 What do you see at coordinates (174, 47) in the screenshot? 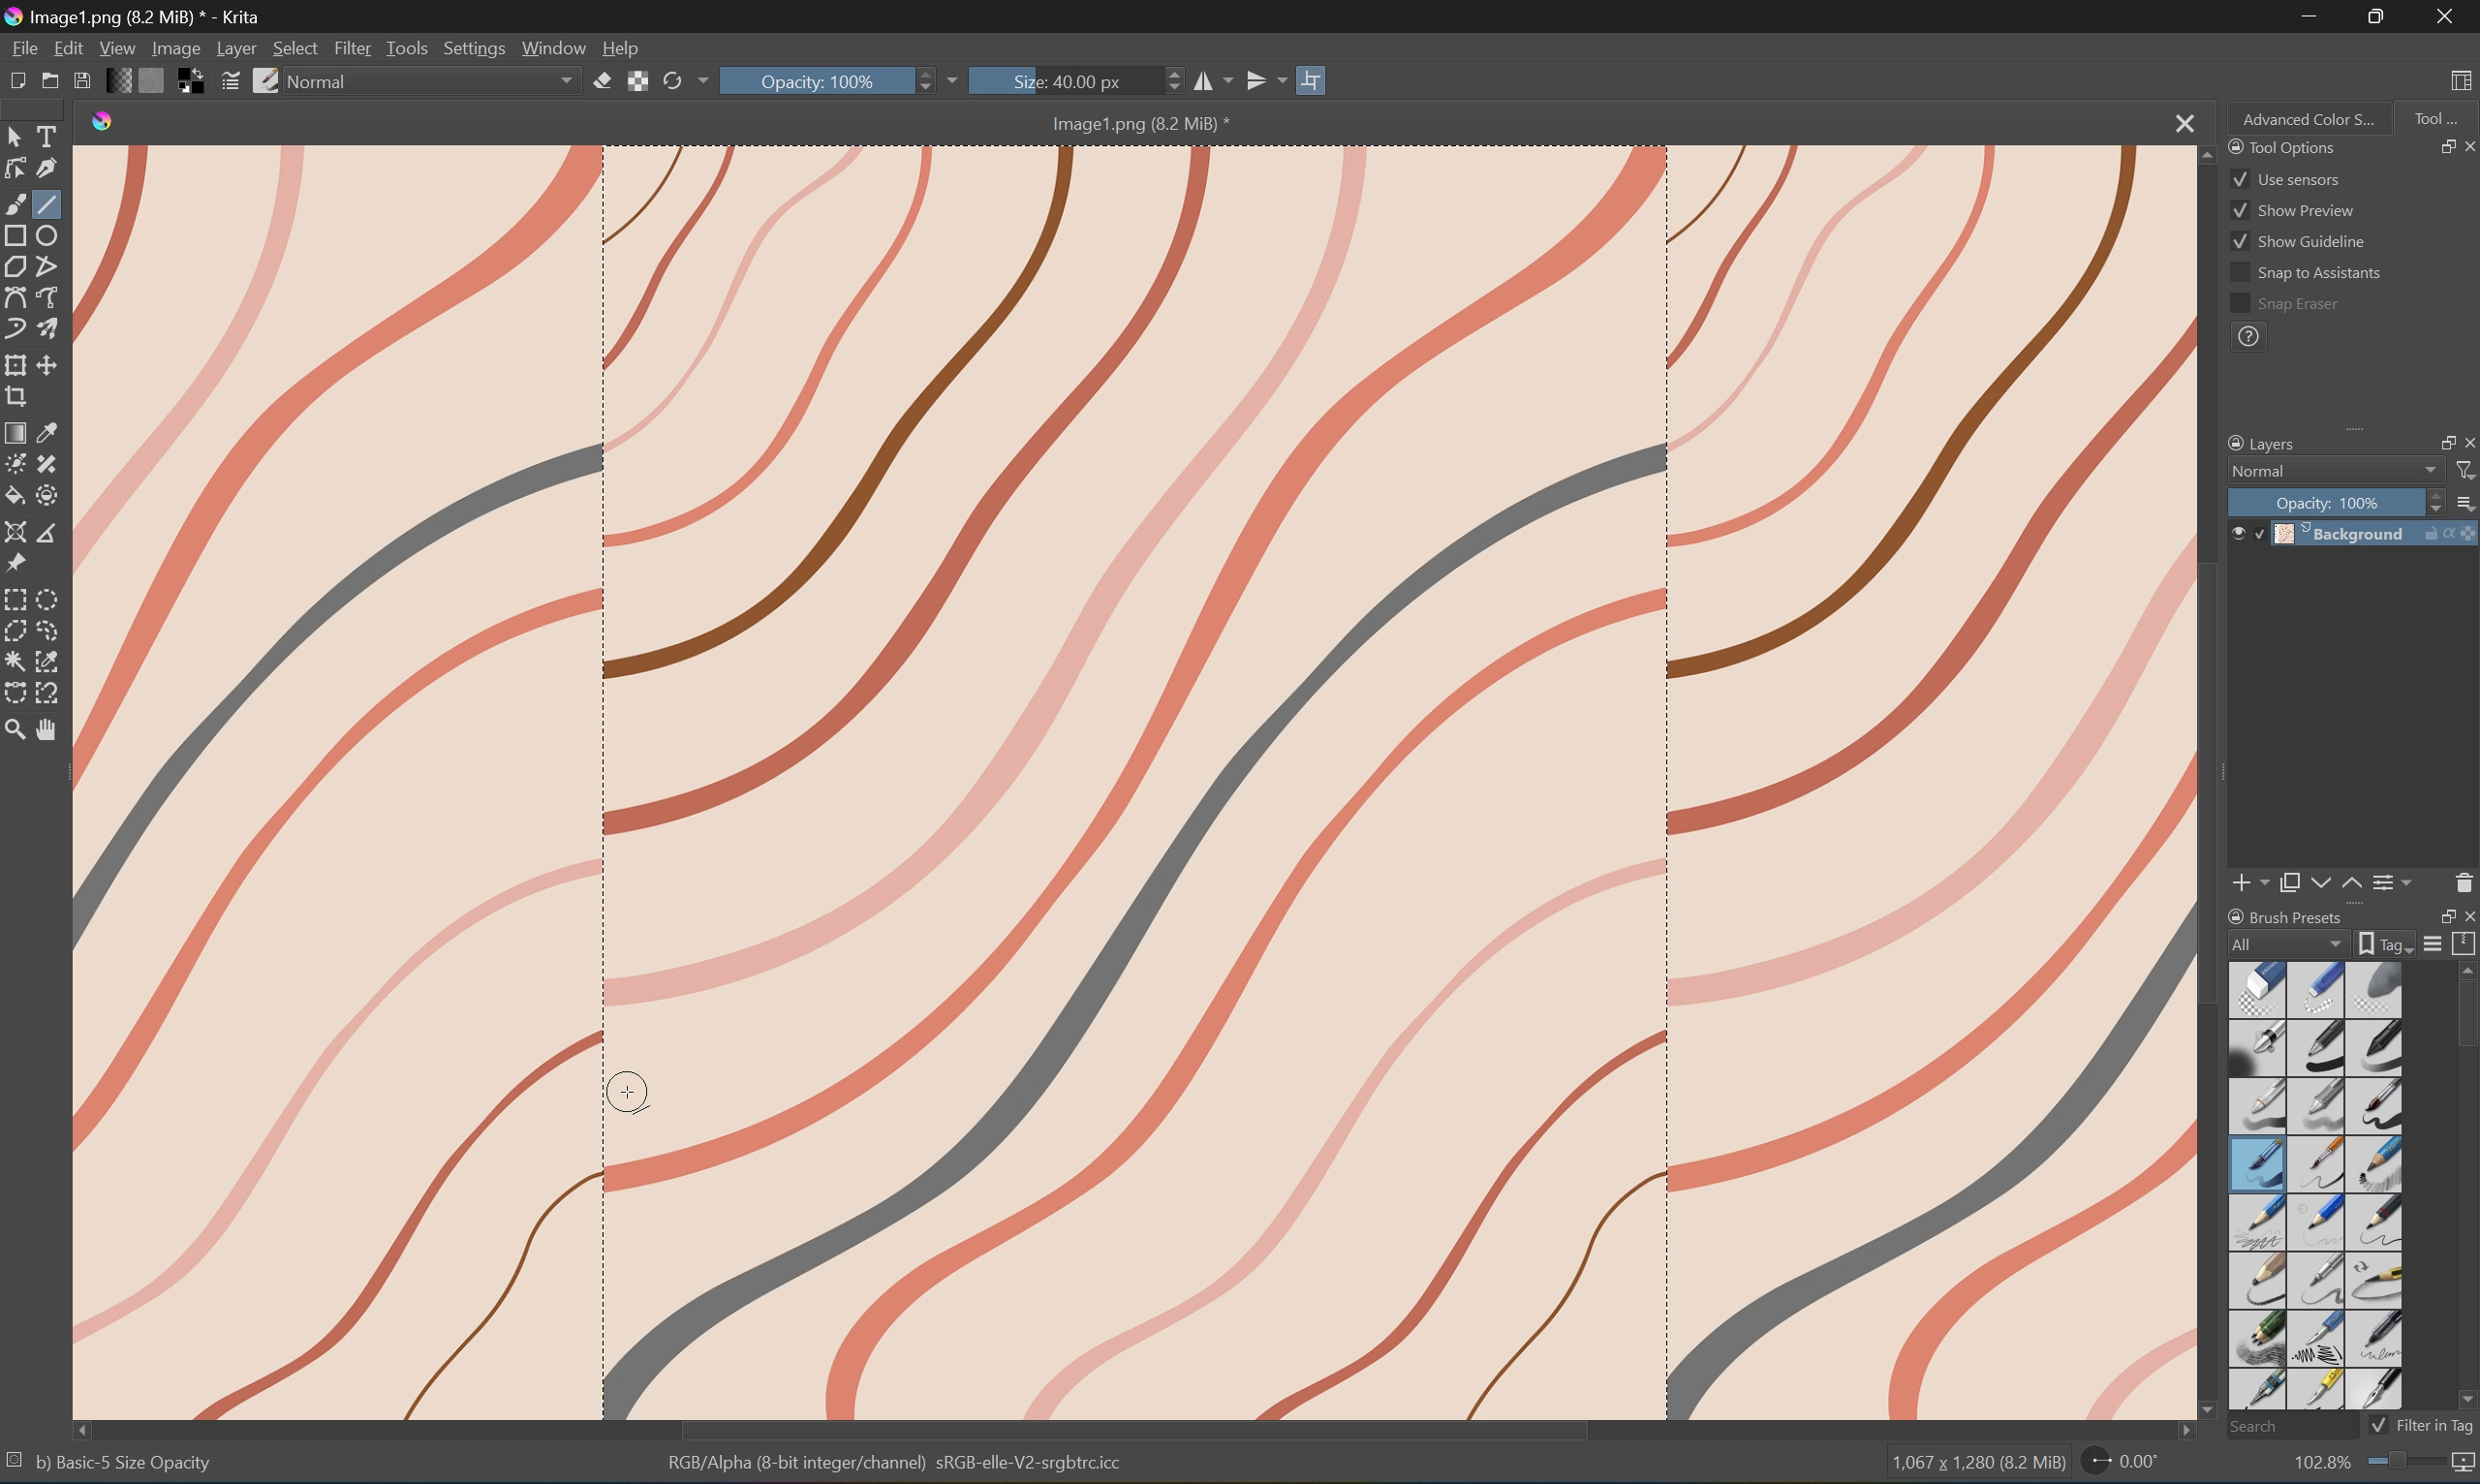
I see `Image` at bounding box center [174, 47].